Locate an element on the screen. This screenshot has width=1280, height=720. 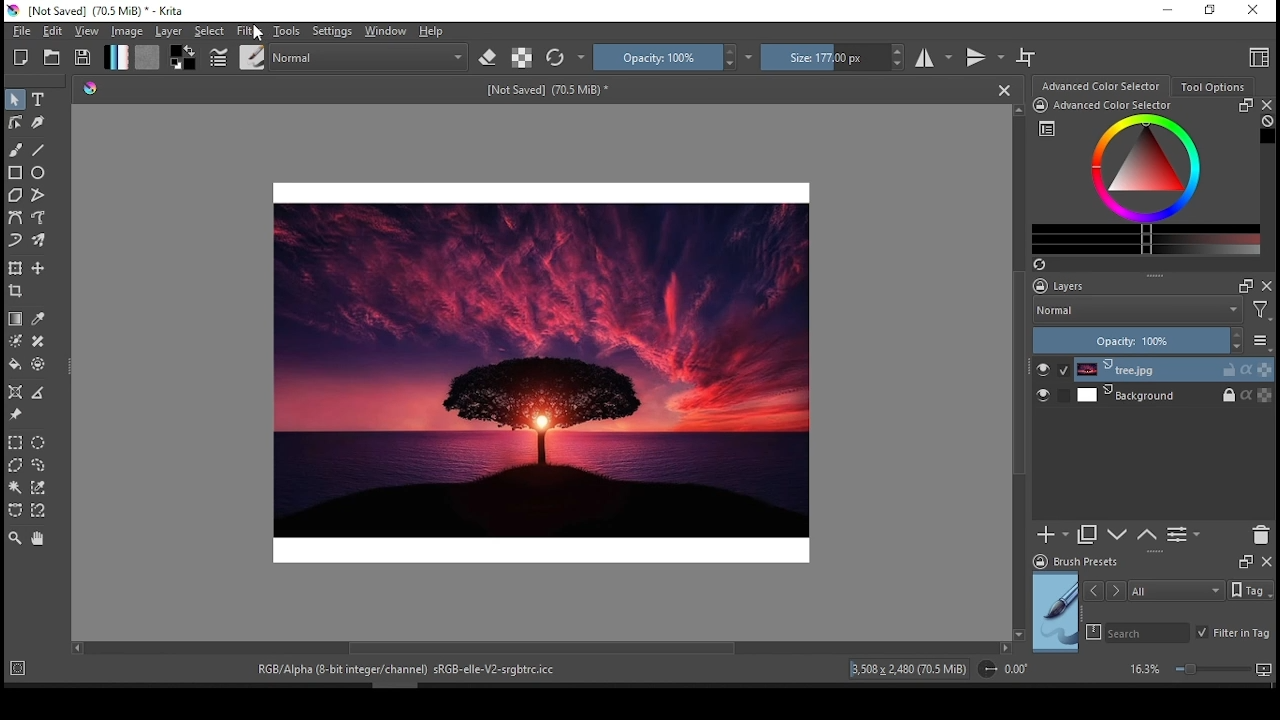
view is located at coordinates (87, 31).